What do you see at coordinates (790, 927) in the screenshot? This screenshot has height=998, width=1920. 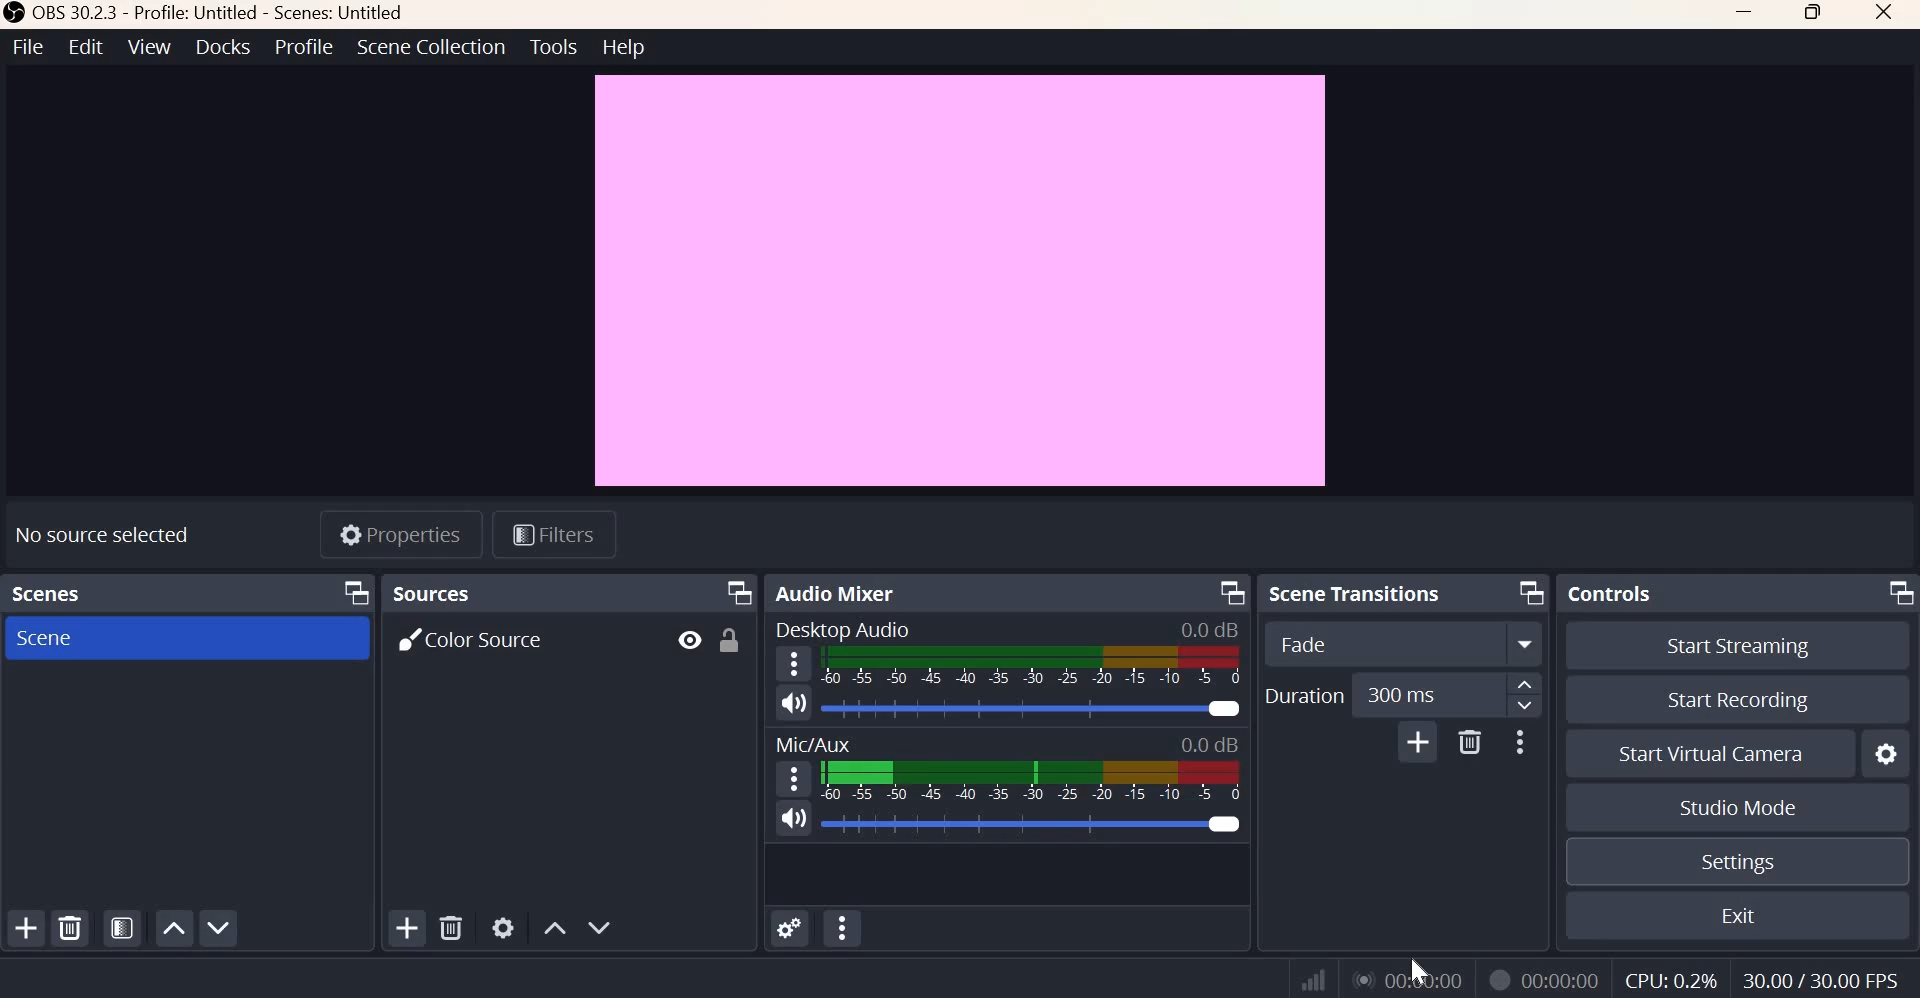 I see `Advances Audio Properties` at bounding box center [790, 927].